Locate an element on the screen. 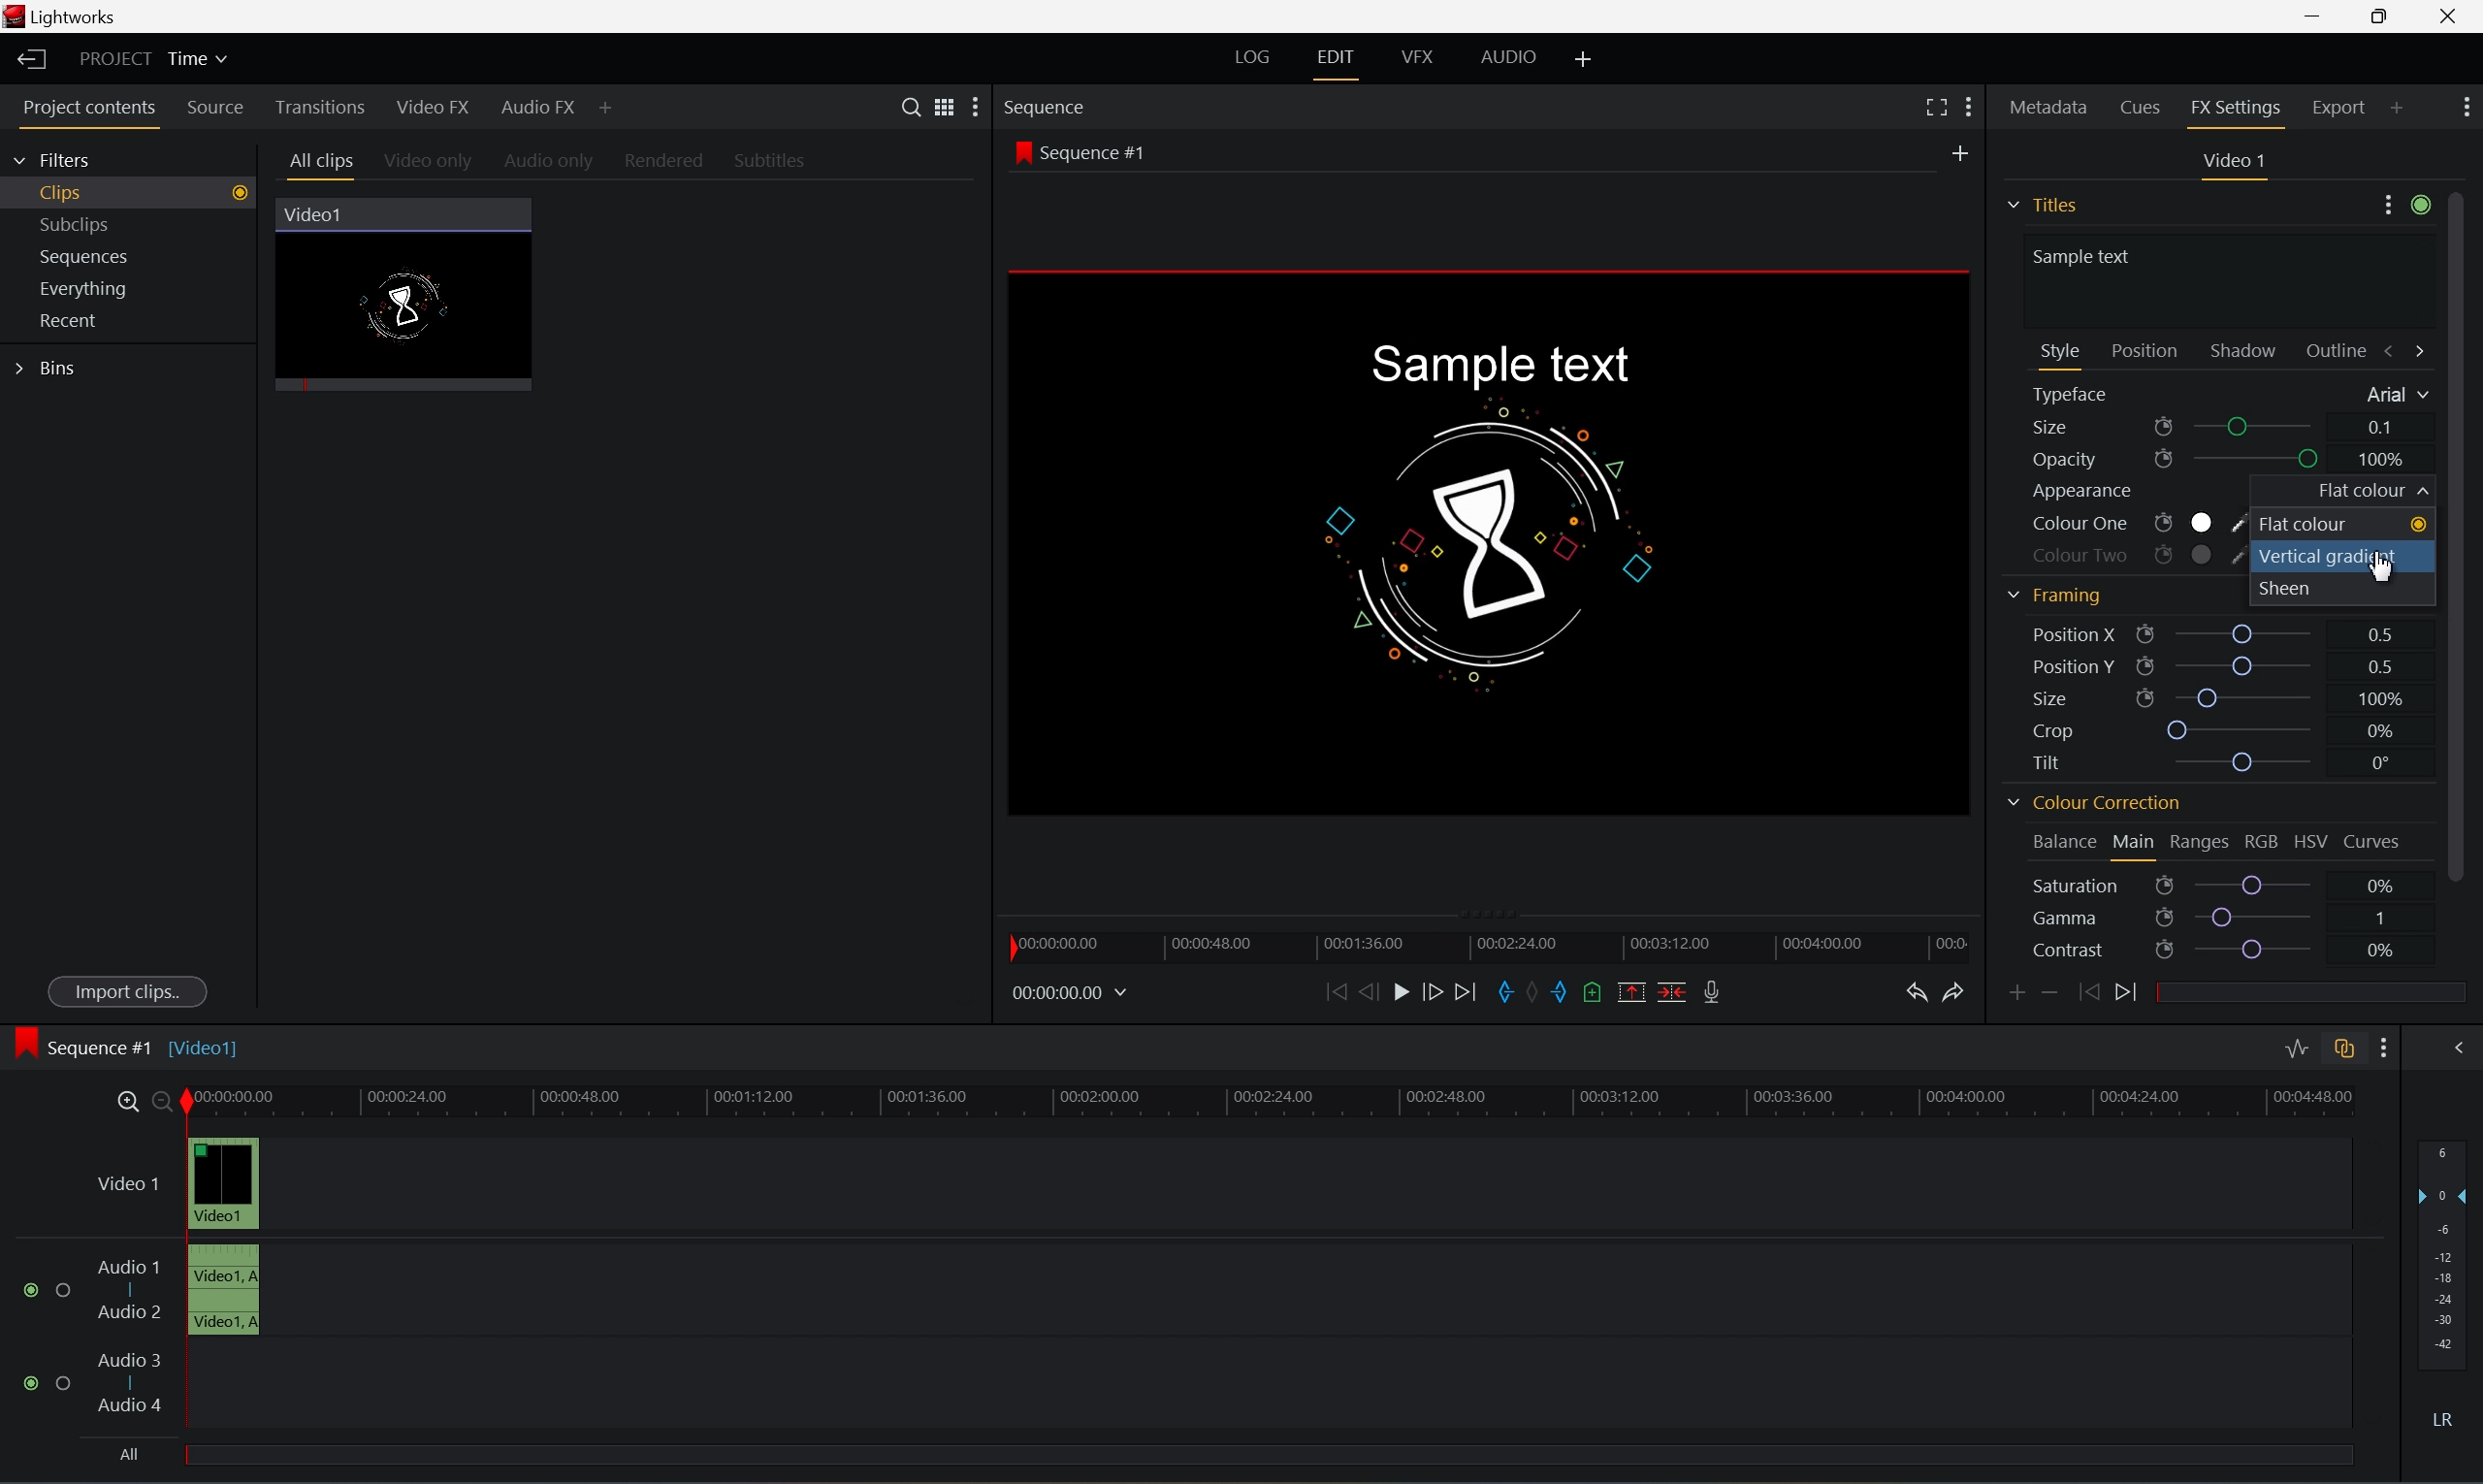 The width and height of the screenshot is (2483, 1484). video tracks is located at coordinates (224, 1233).